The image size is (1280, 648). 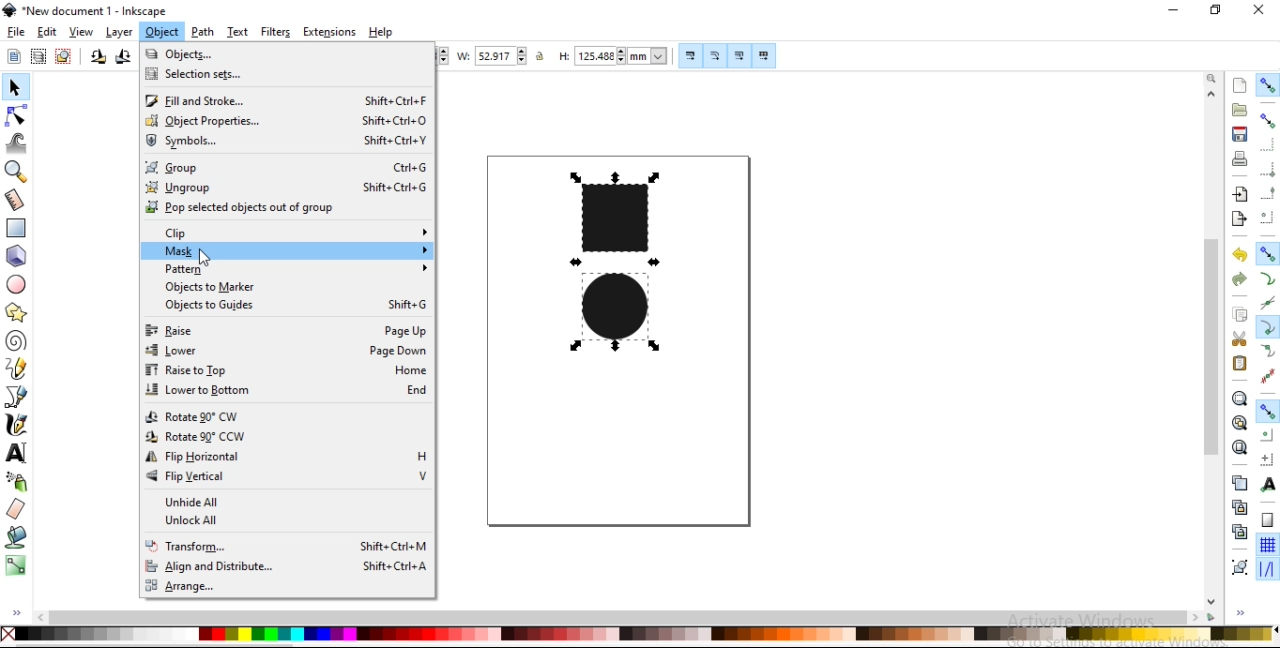 I want to click on layer, so click(x=118, y=33).